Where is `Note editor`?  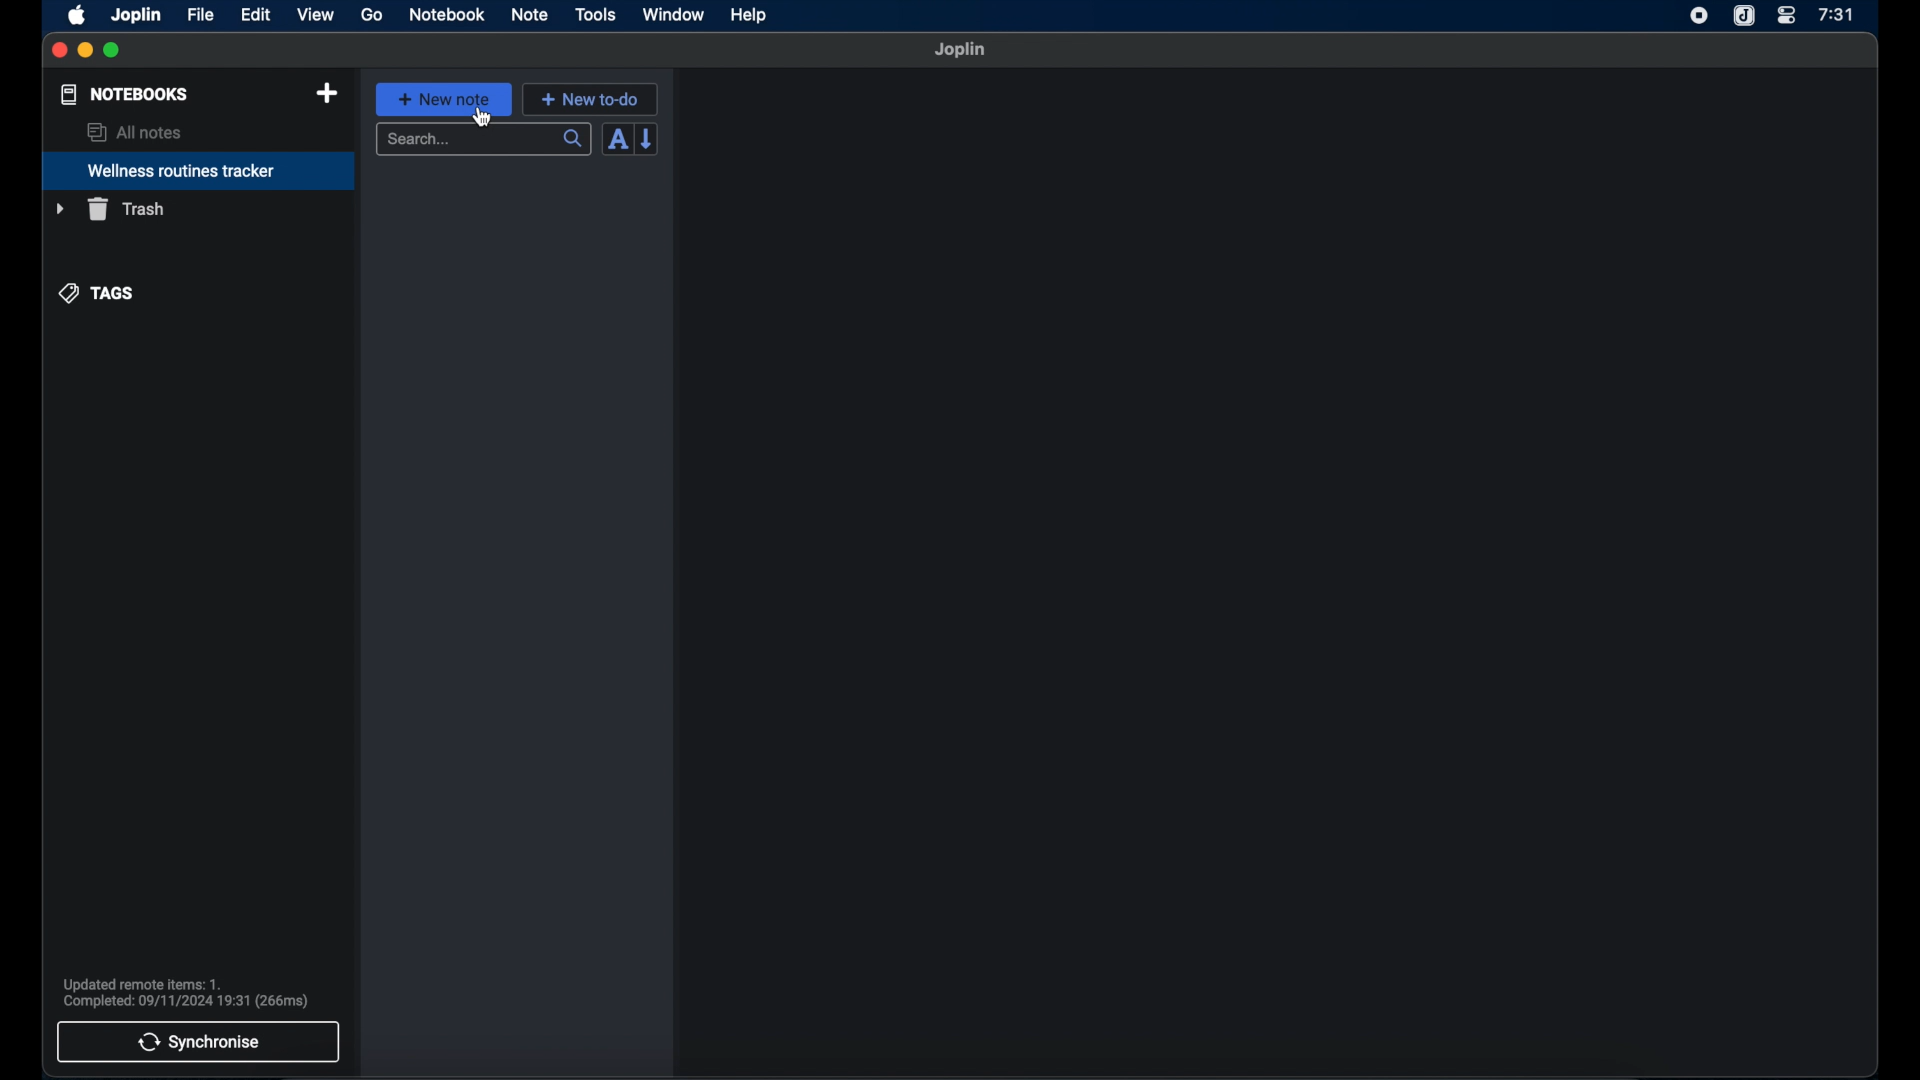
Note editor is located at coordinates (1278, 573).